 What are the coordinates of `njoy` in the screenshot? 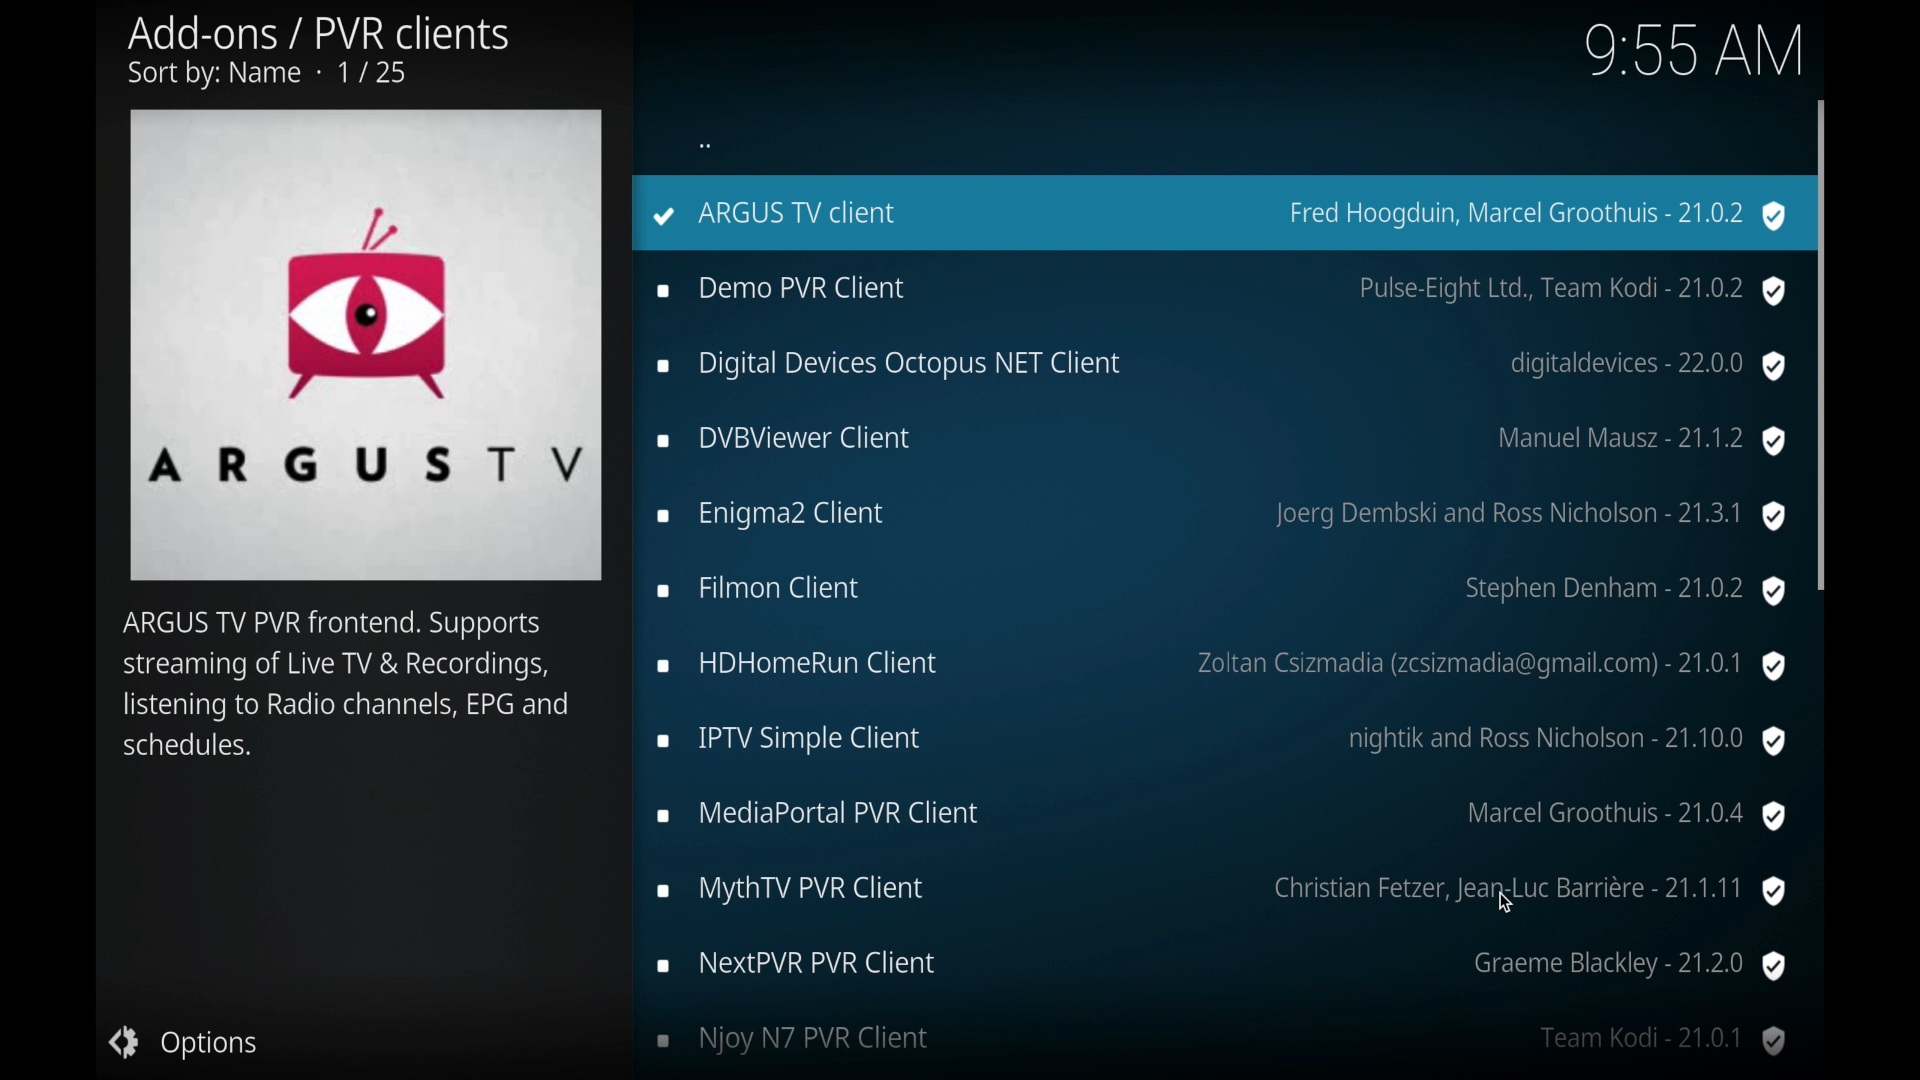 It's located at (1222, 1041).